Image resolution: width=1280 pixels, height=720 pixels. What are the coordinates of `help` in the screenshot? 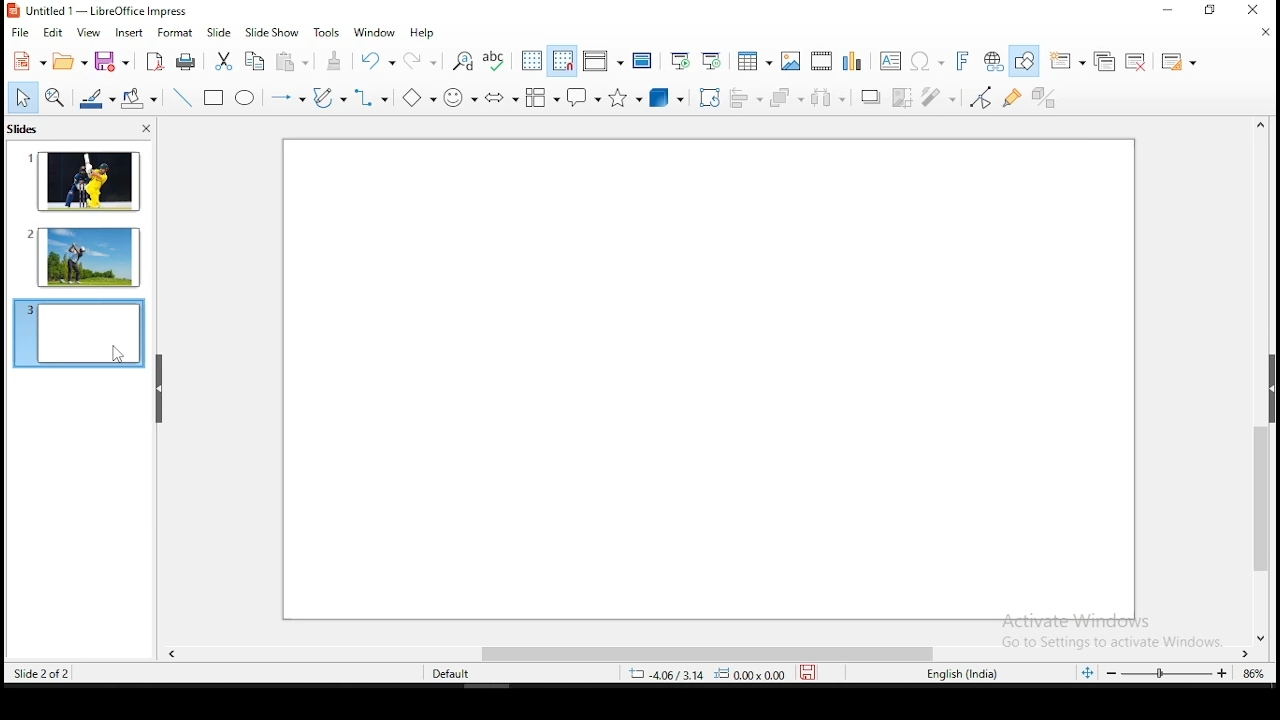 It's located at (424, 32).